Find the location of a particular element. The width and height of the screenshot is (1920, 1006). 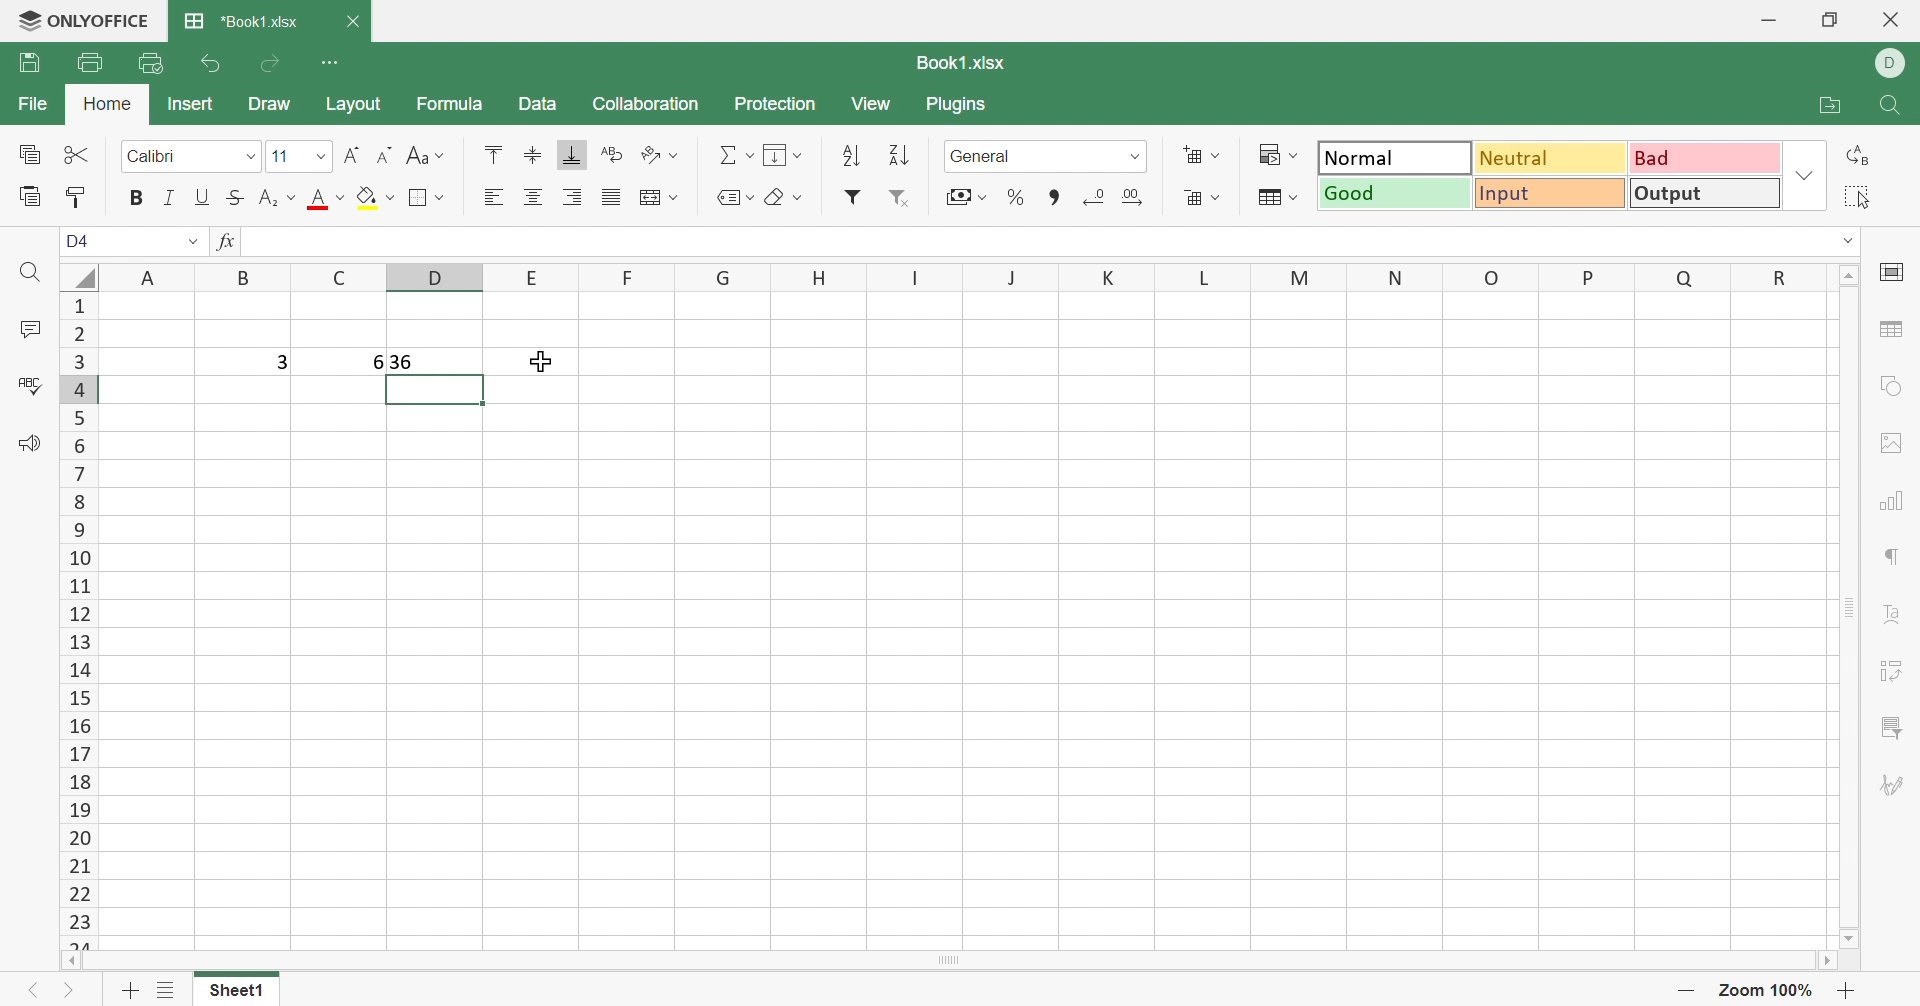

Spell checking is located at coordinates (33, 387).